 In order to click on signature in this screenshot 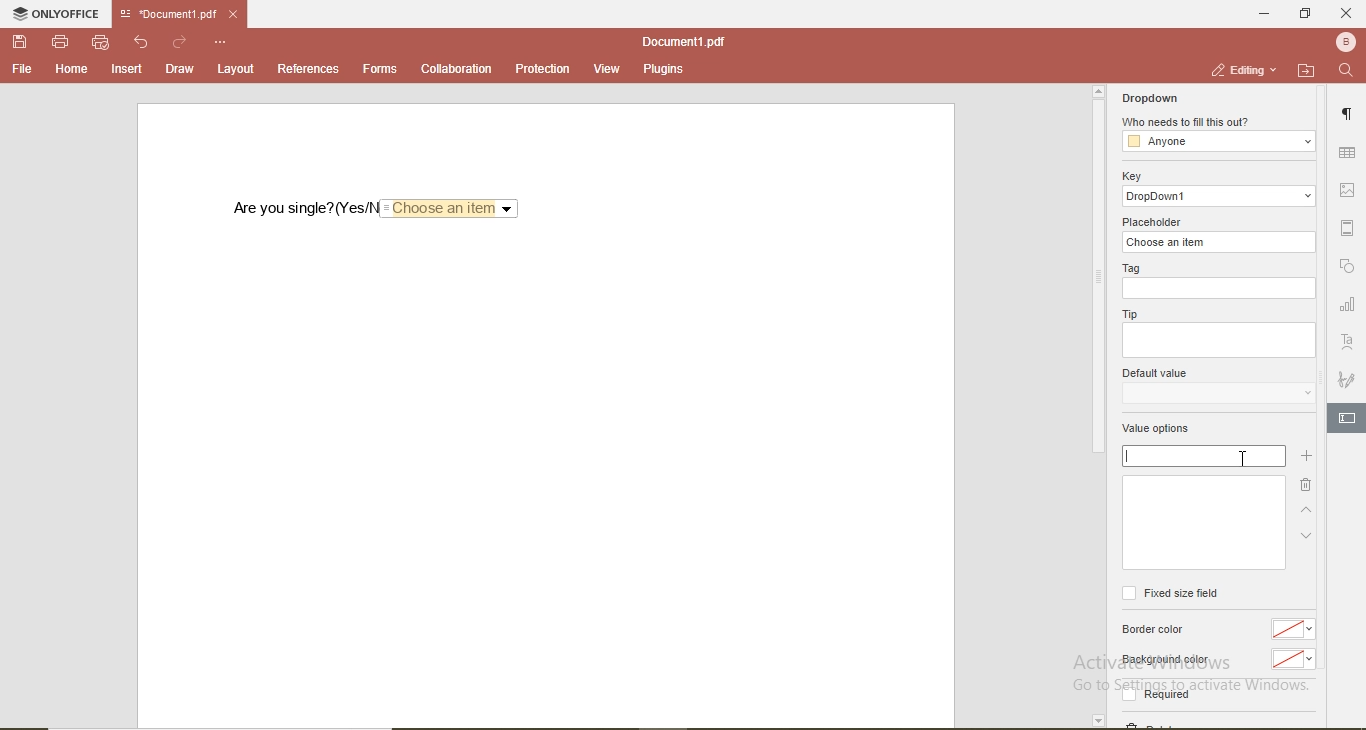, I will do `click(1348, 377)`.